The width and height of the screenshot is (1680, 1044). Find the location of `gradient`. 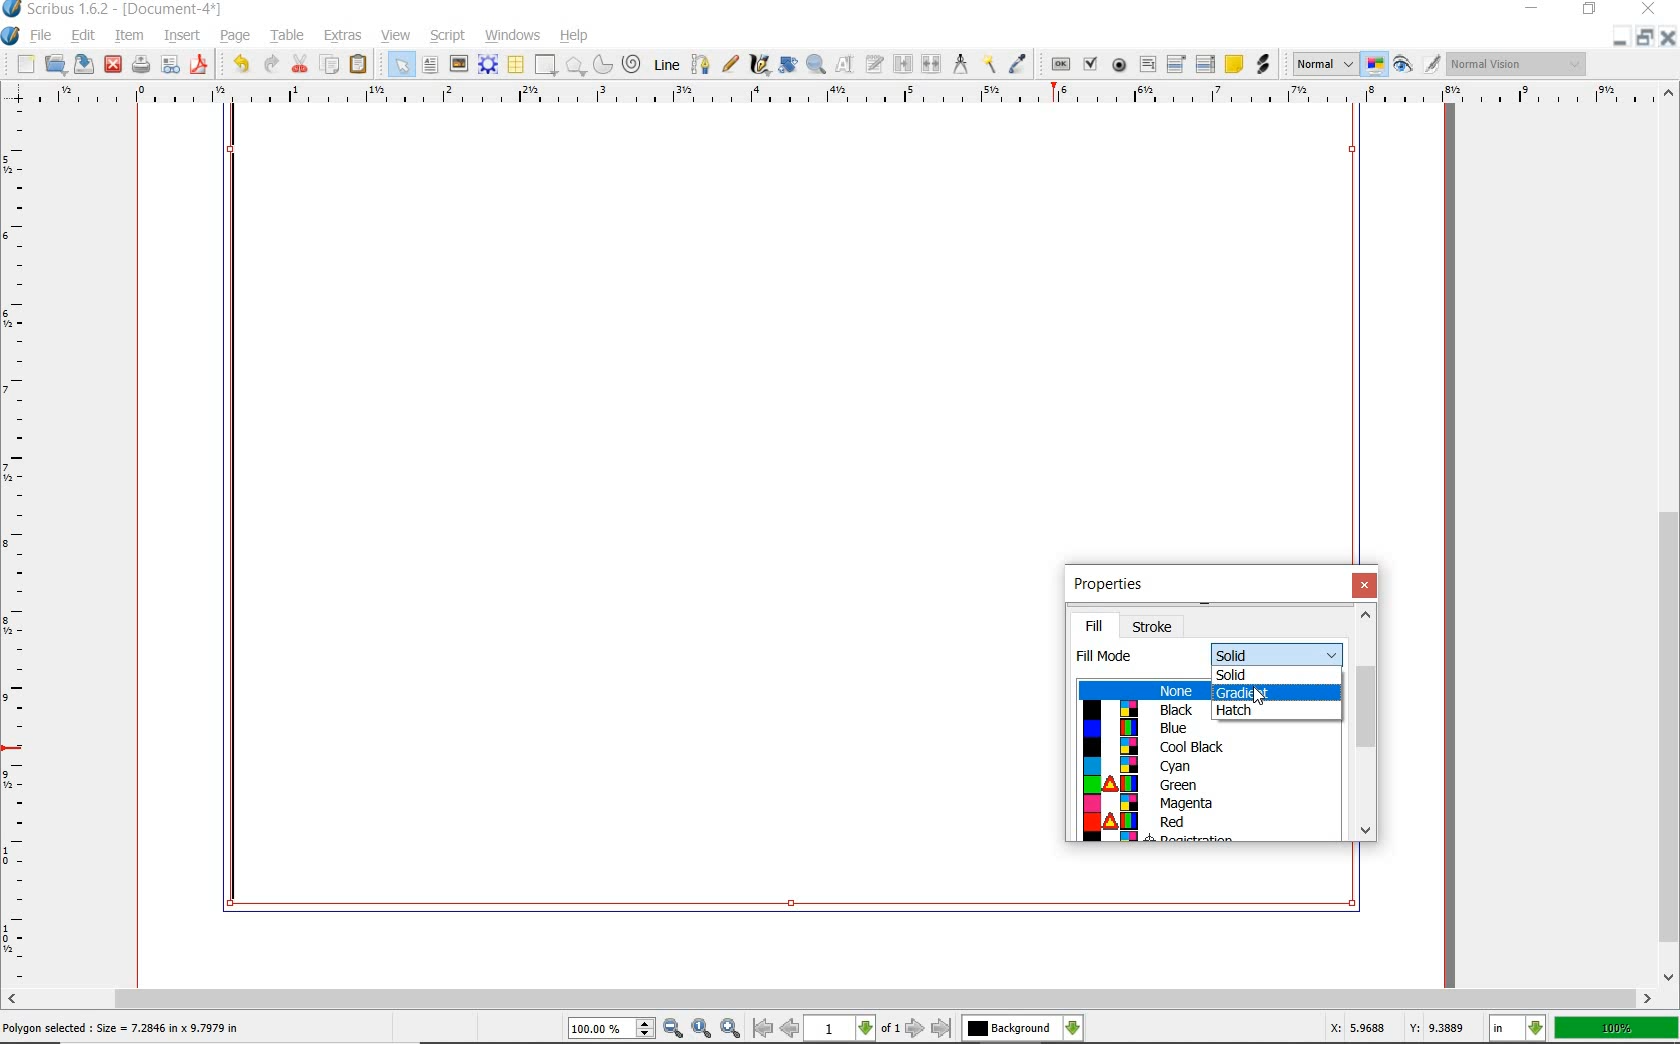

gradient is located at coordinates (1278, 692).